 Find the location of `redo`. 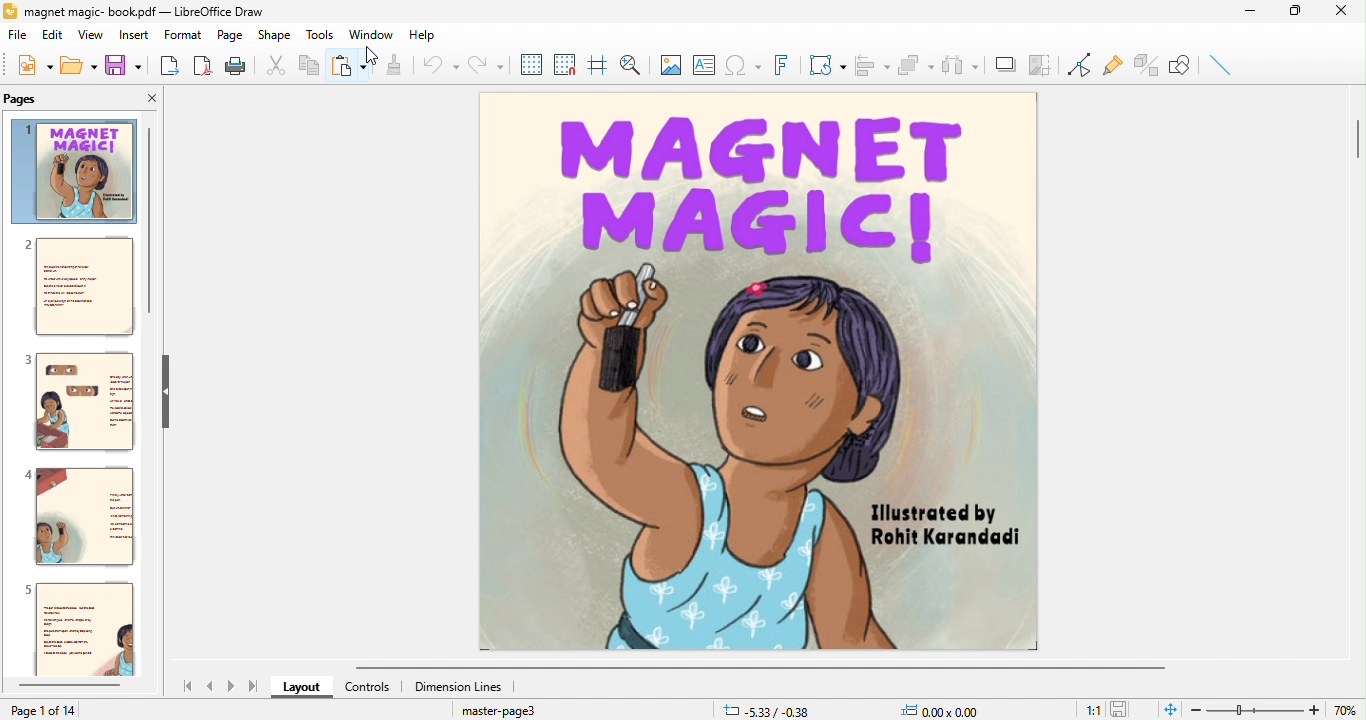

redo is located at coordinates (484, 64).